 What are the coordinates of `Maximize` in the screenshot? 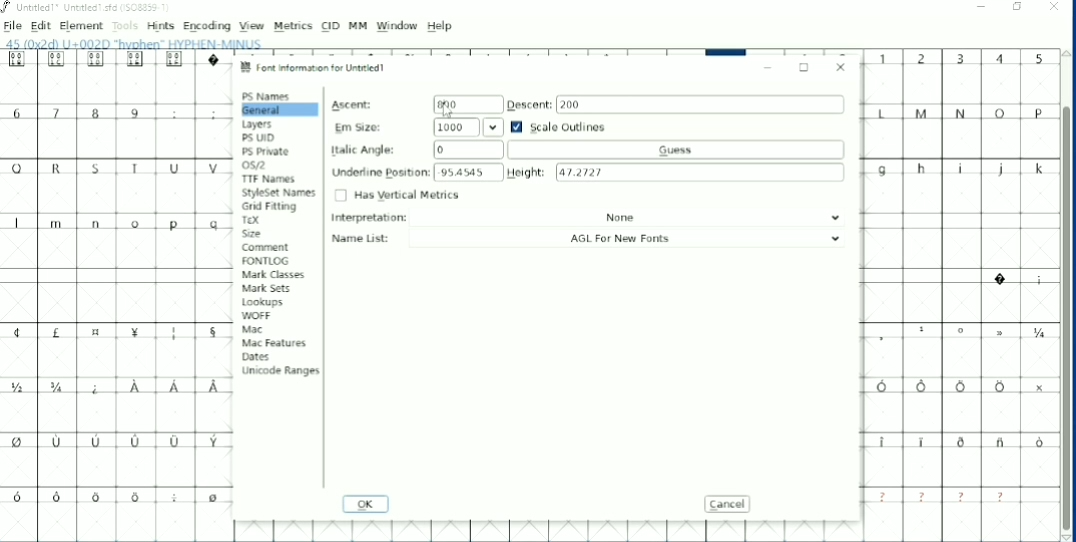 It's located at (805, 68).